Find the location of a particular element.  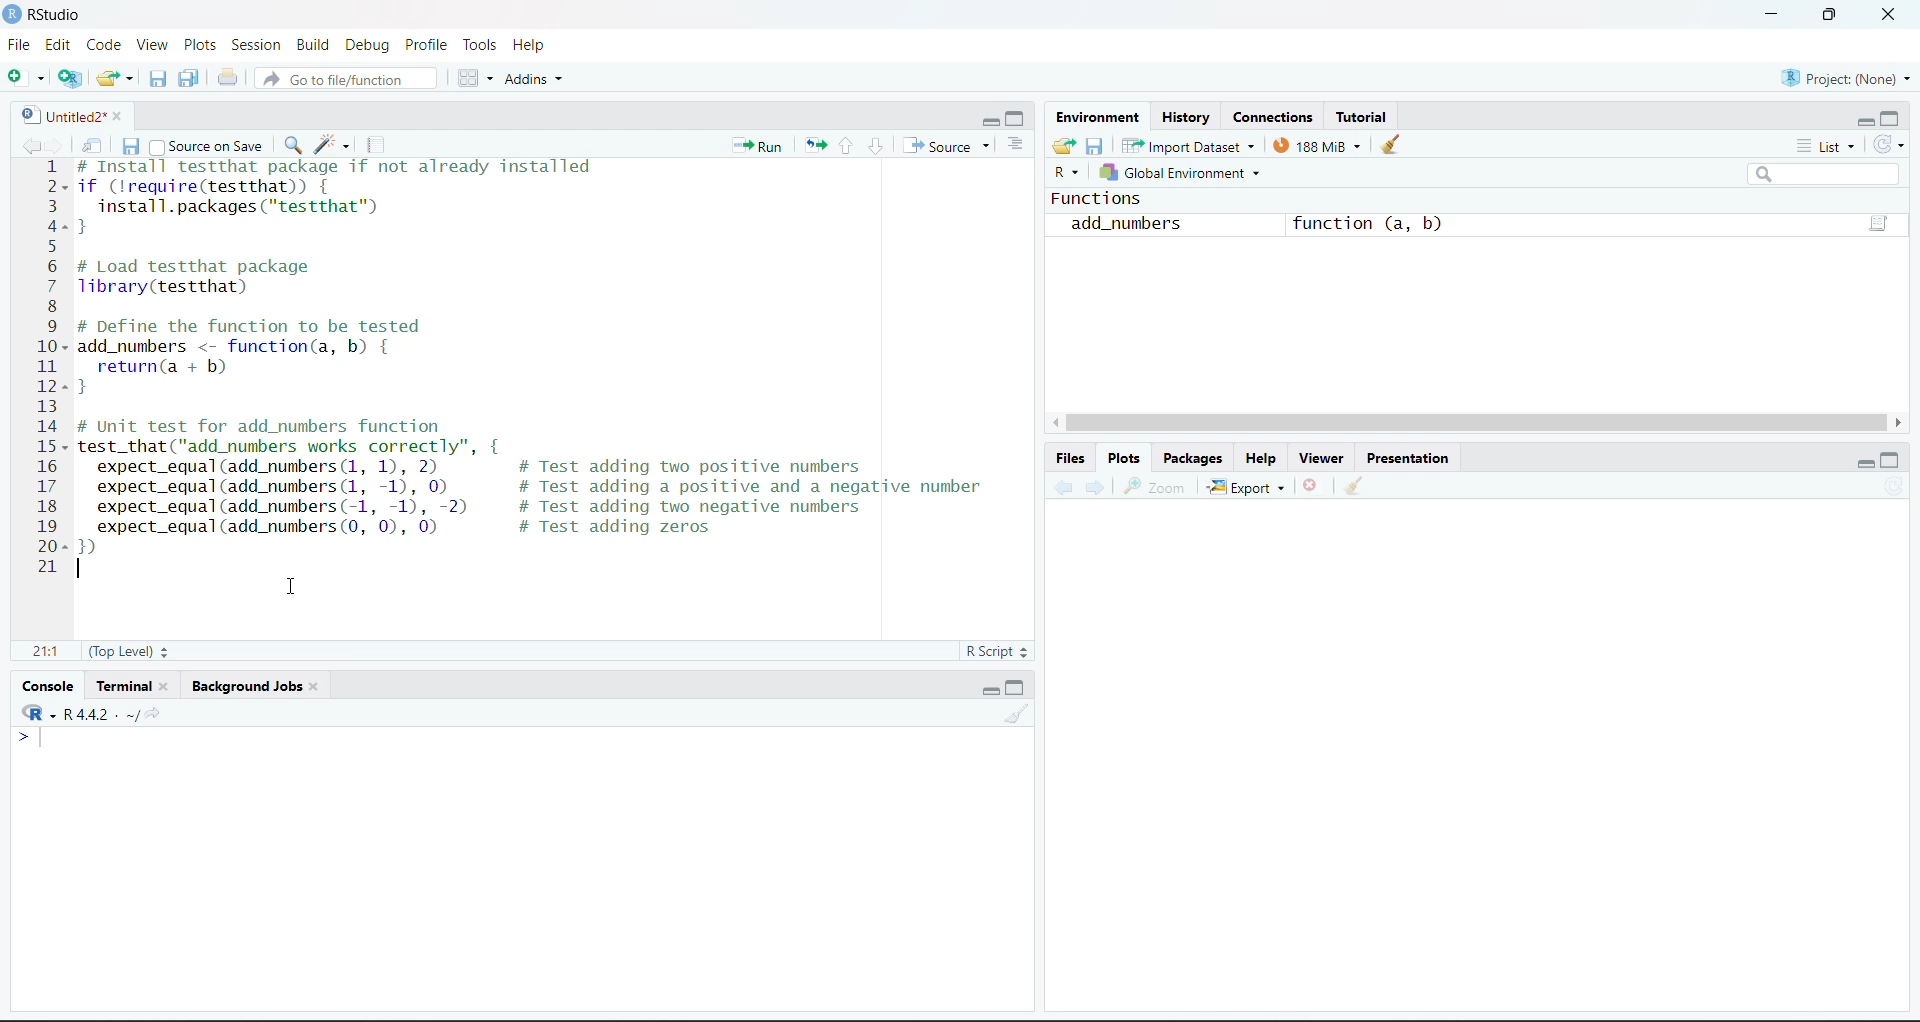

text cursor is located at coordinates (85, 569).